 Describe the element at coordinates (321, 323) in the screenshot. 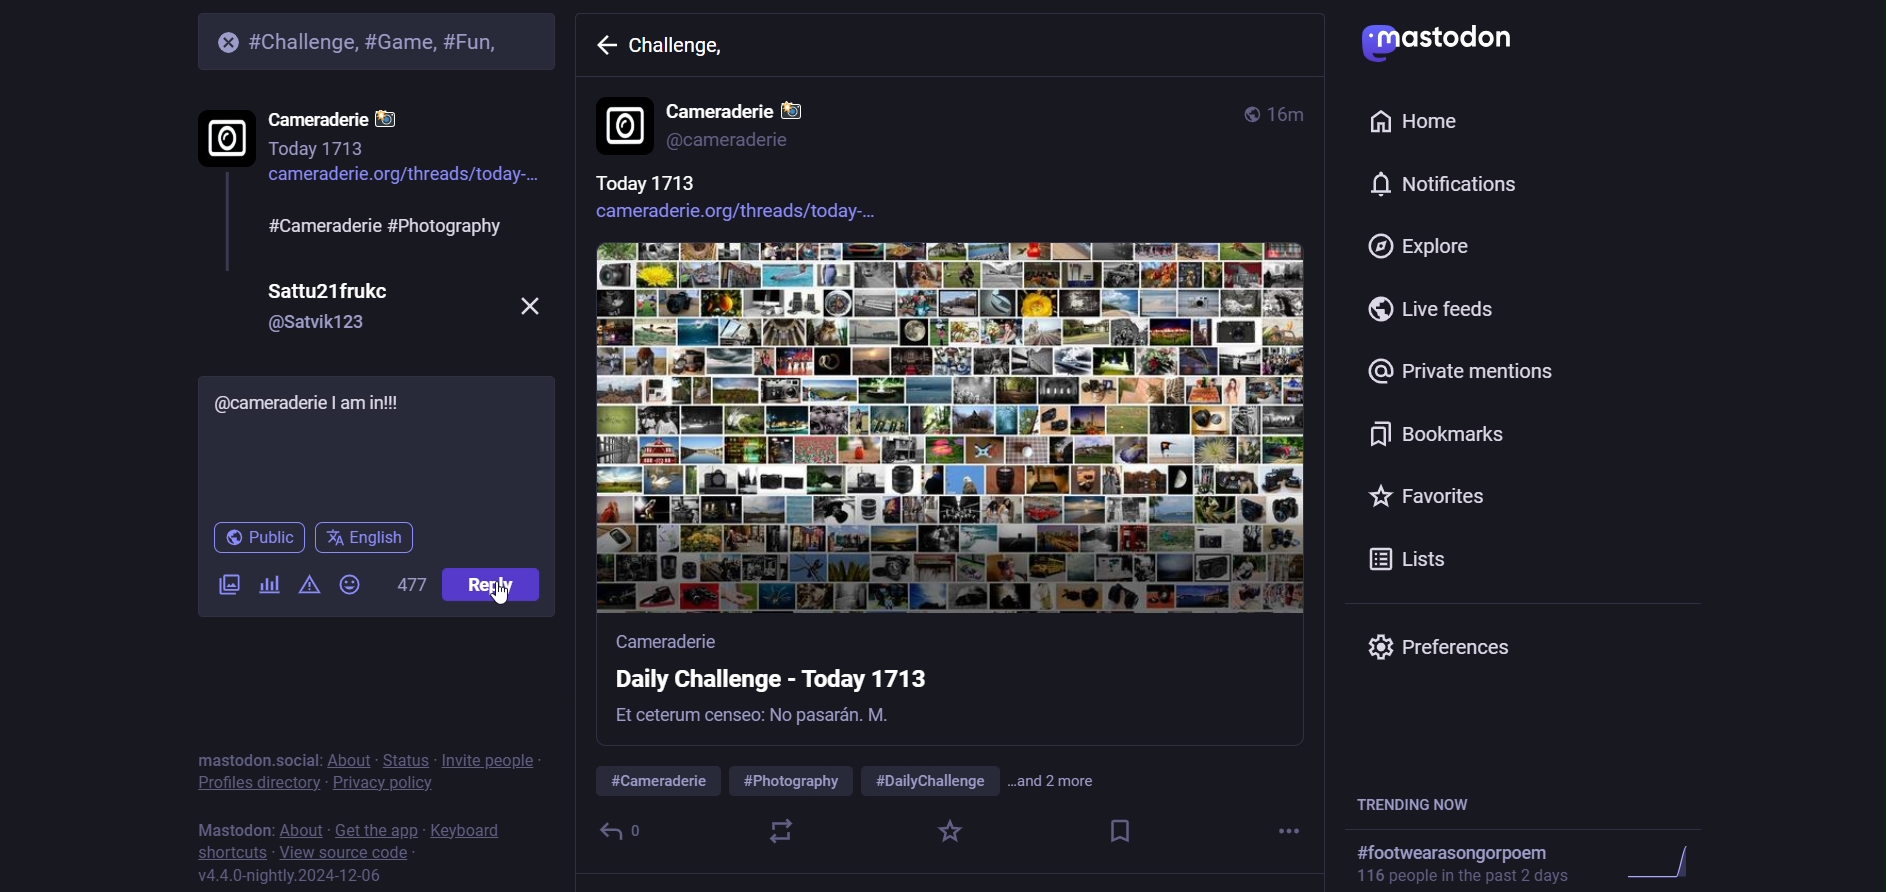

I see `@Satvik123` at that location.